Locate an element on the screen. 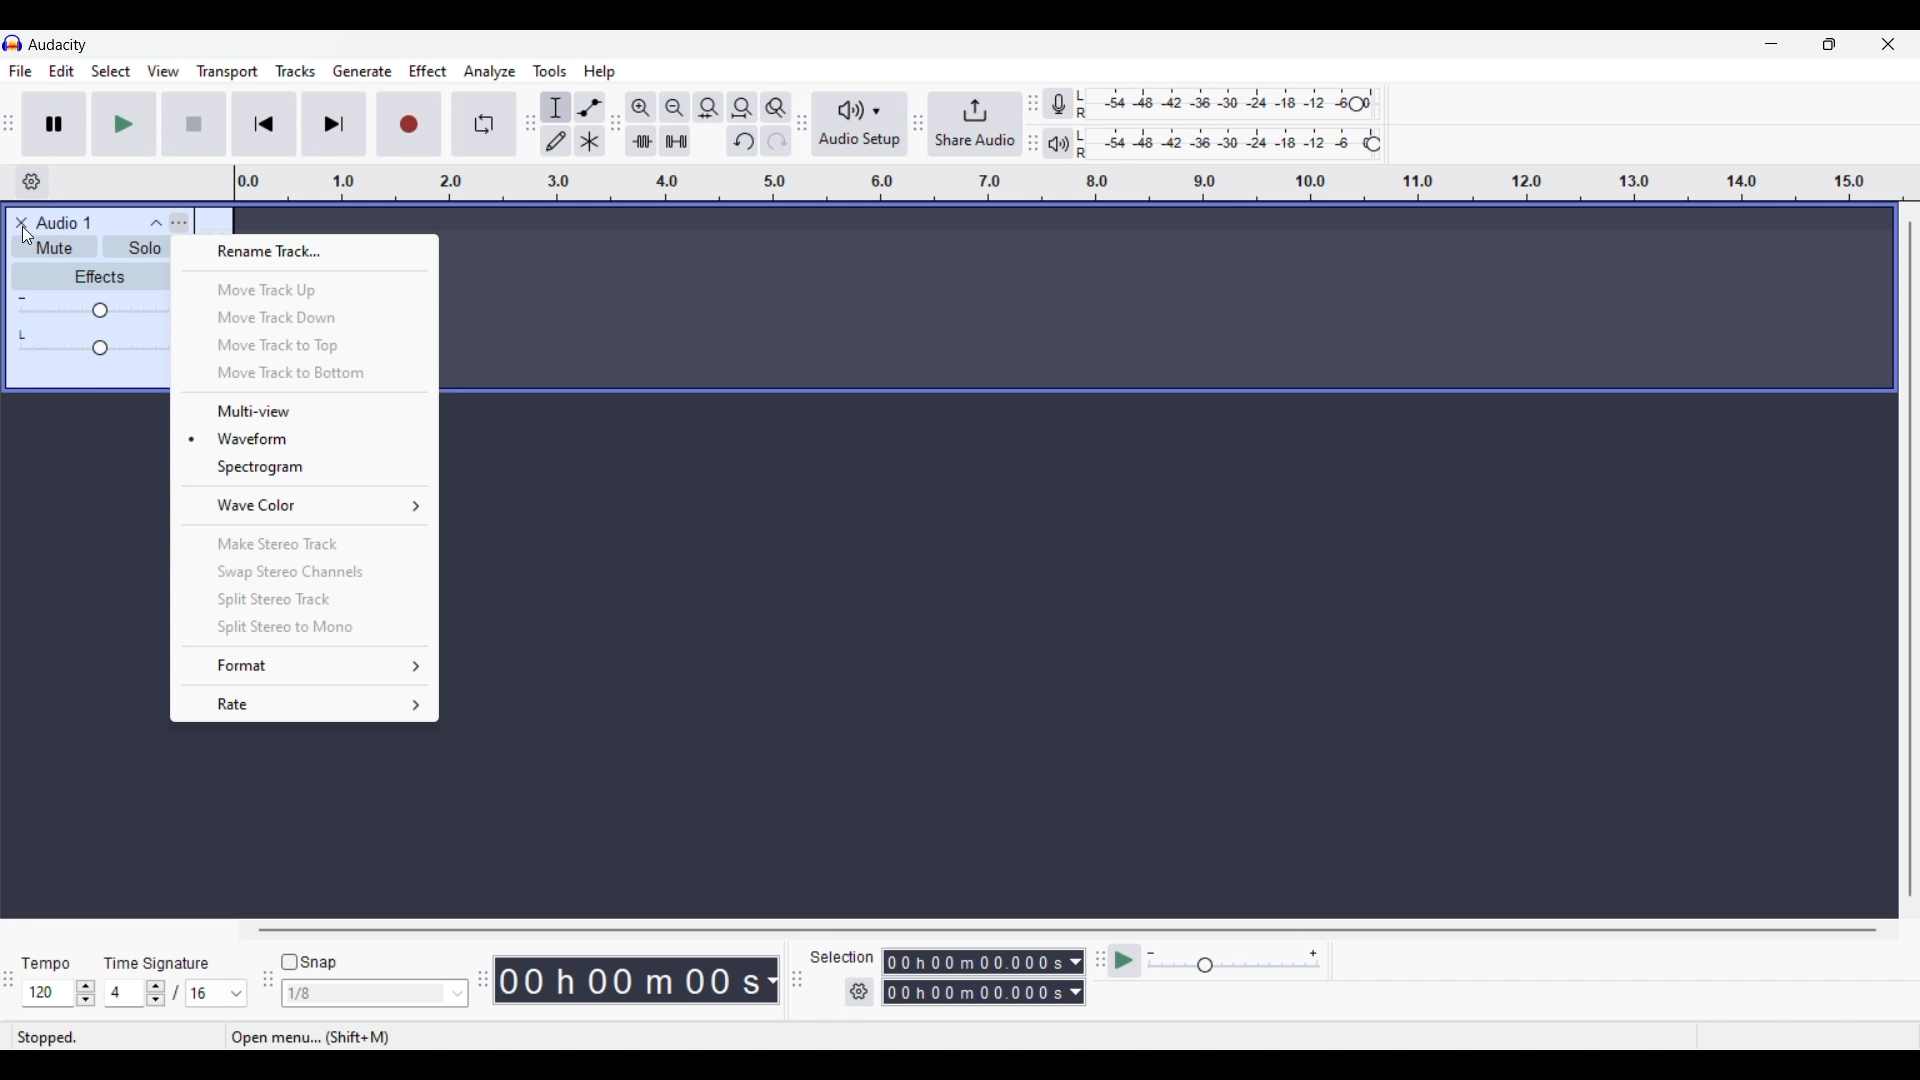 The image size is (1920, 1080). Time Signature is located at coordinates (160, 962).